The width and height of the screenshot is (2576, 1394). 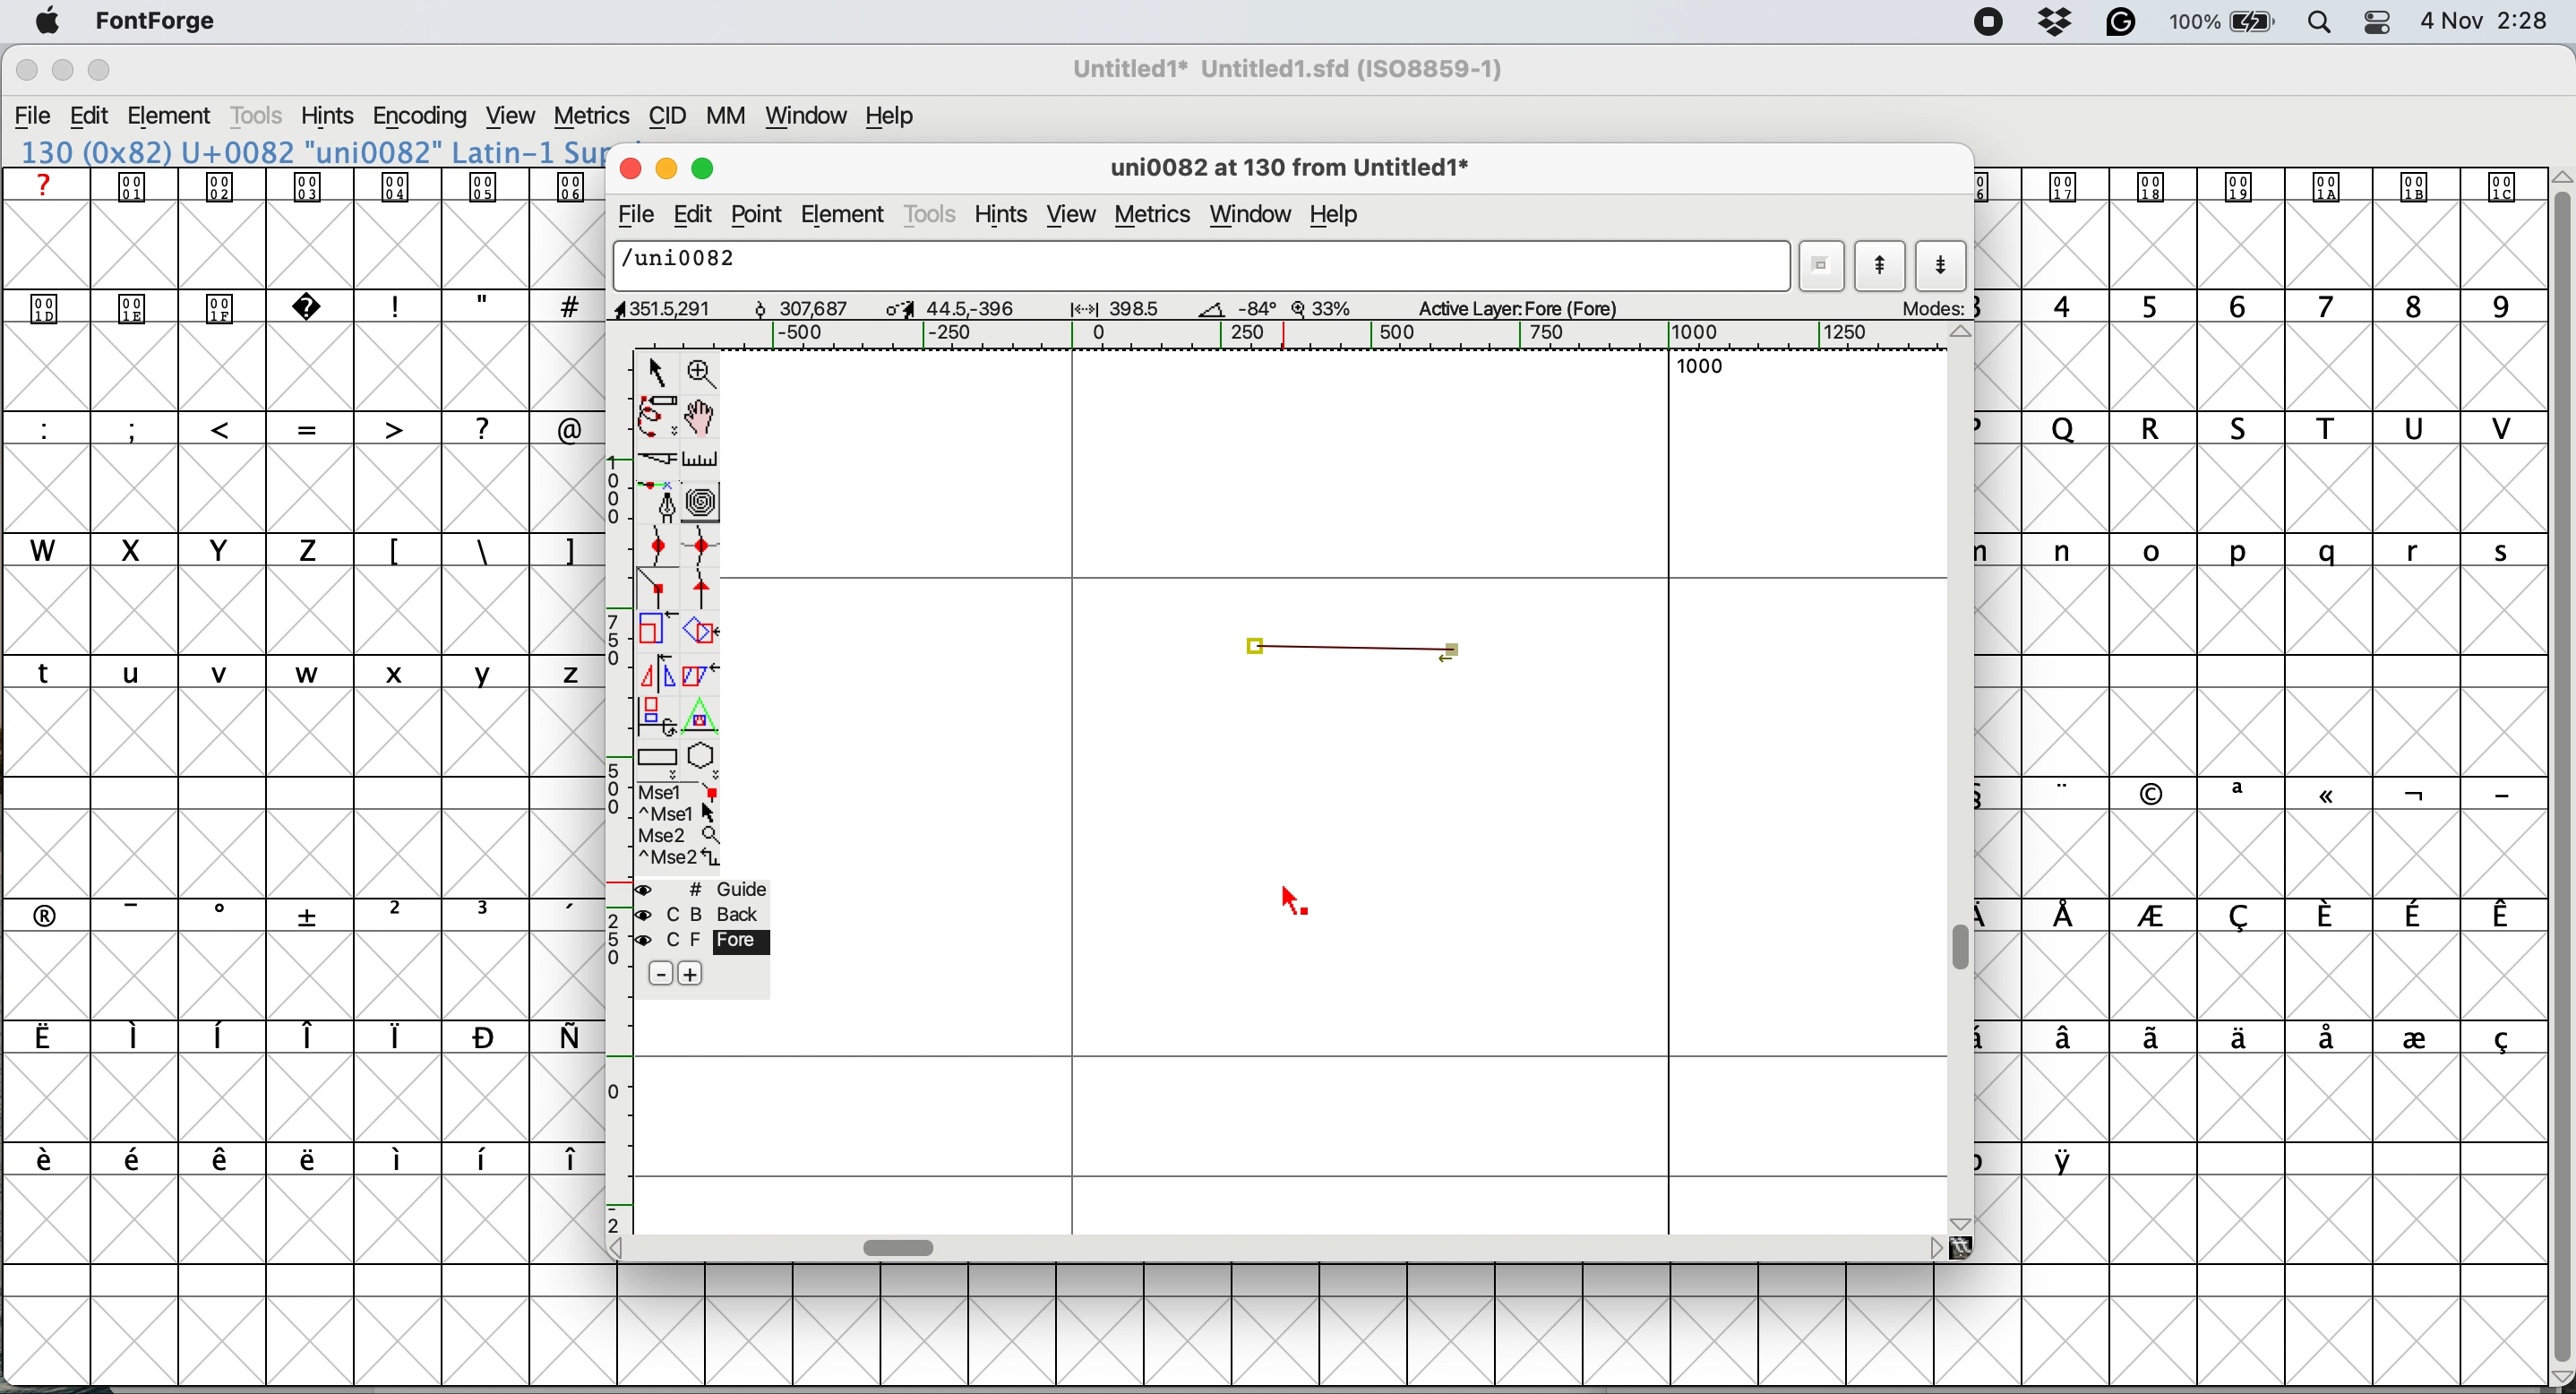 What do you see at coordinates (1294, 905) in the screenshot?
I see `cursor` at bounding box center [1294, 905].